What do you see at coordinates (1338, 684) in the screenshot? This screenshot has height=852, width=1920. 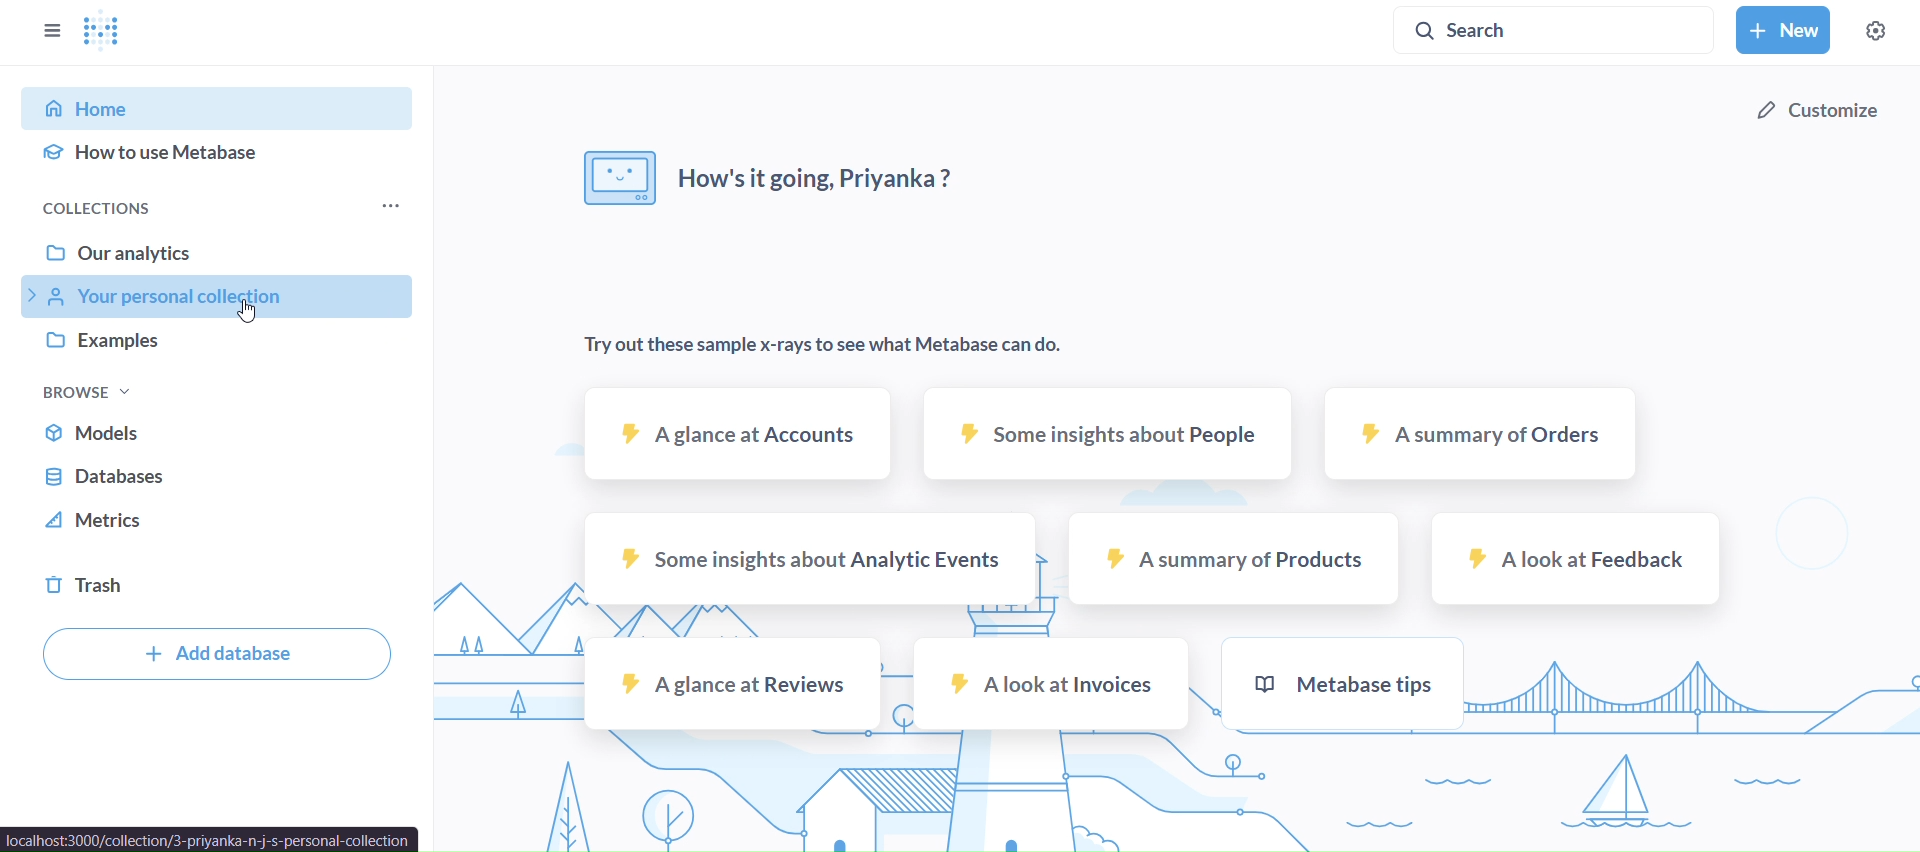 I see `metabase tips` at bounding box center [1338, 684].